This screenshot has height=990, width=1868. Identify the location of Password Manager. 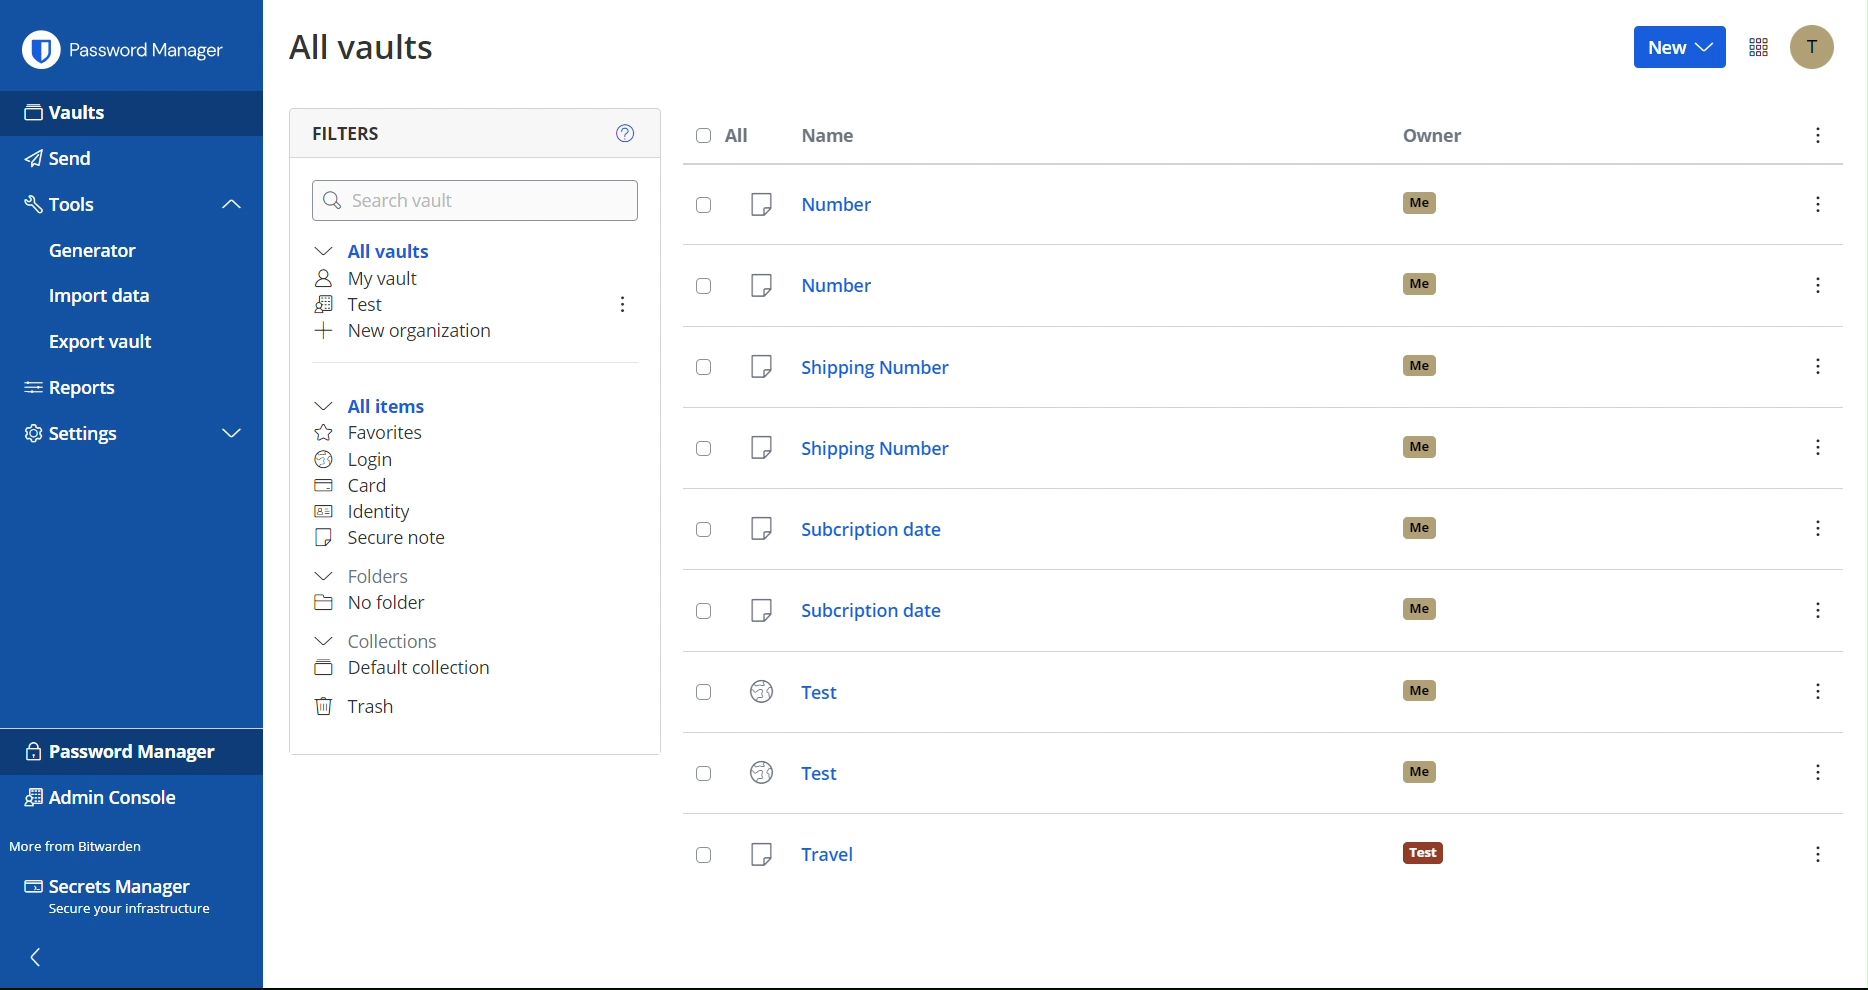
(124, 752).